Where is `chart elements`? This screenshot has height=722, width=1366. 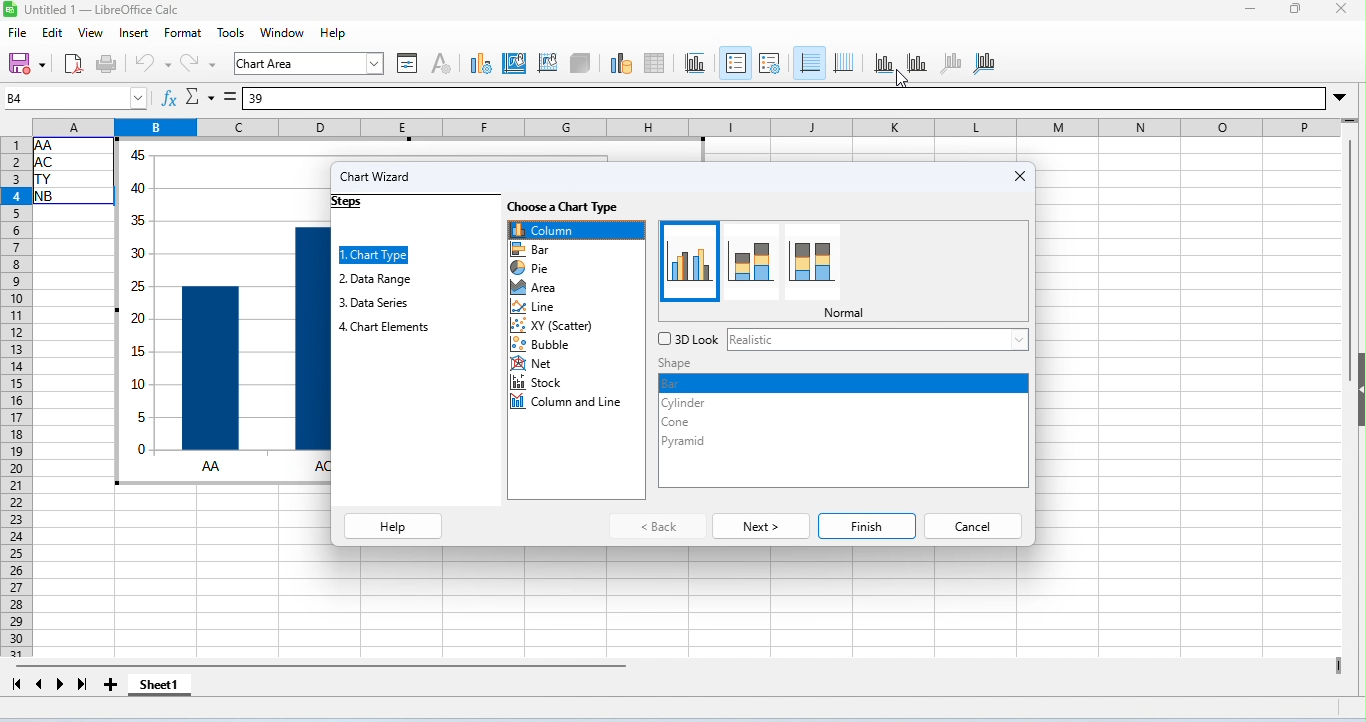 chart elements is located at coordinates (382, 327).